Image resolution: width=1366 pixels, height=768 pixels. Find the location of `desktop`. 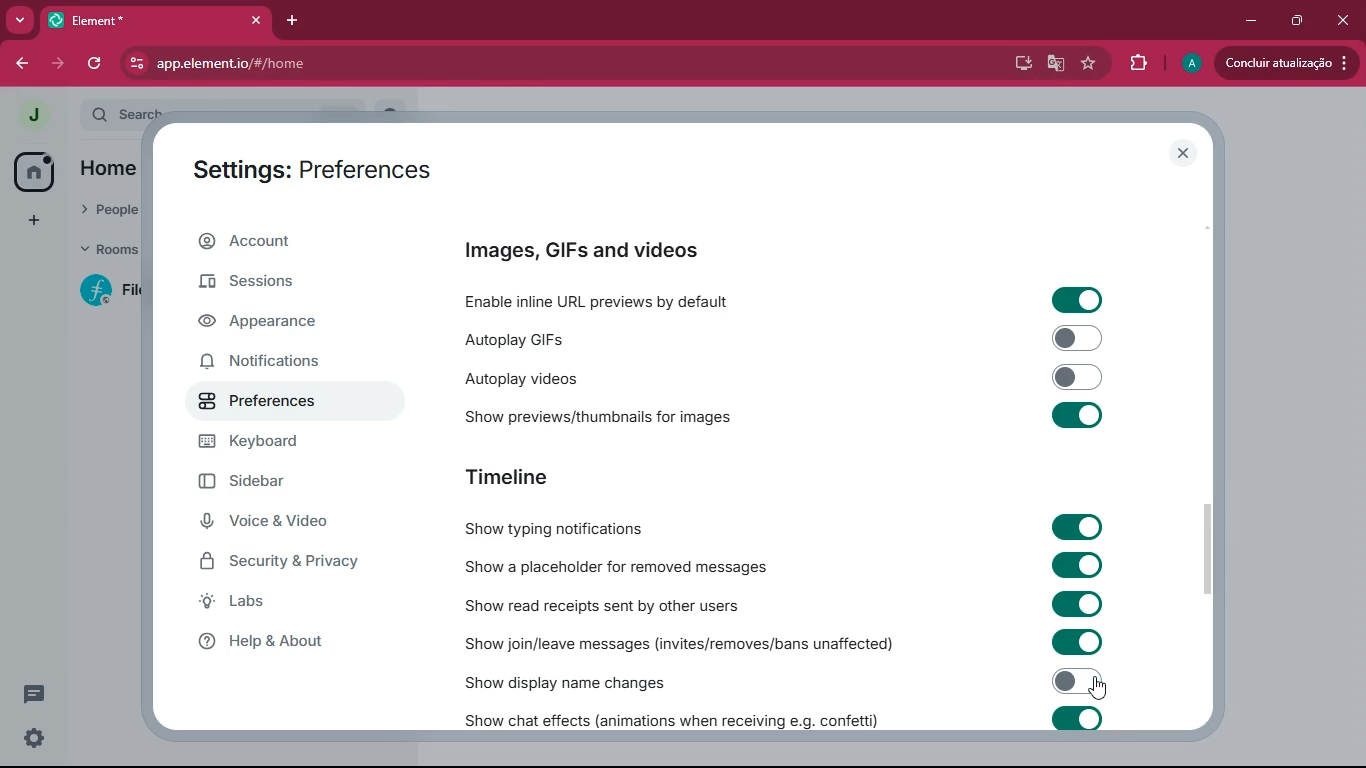

desktop is located at coordinates (1019, 63).